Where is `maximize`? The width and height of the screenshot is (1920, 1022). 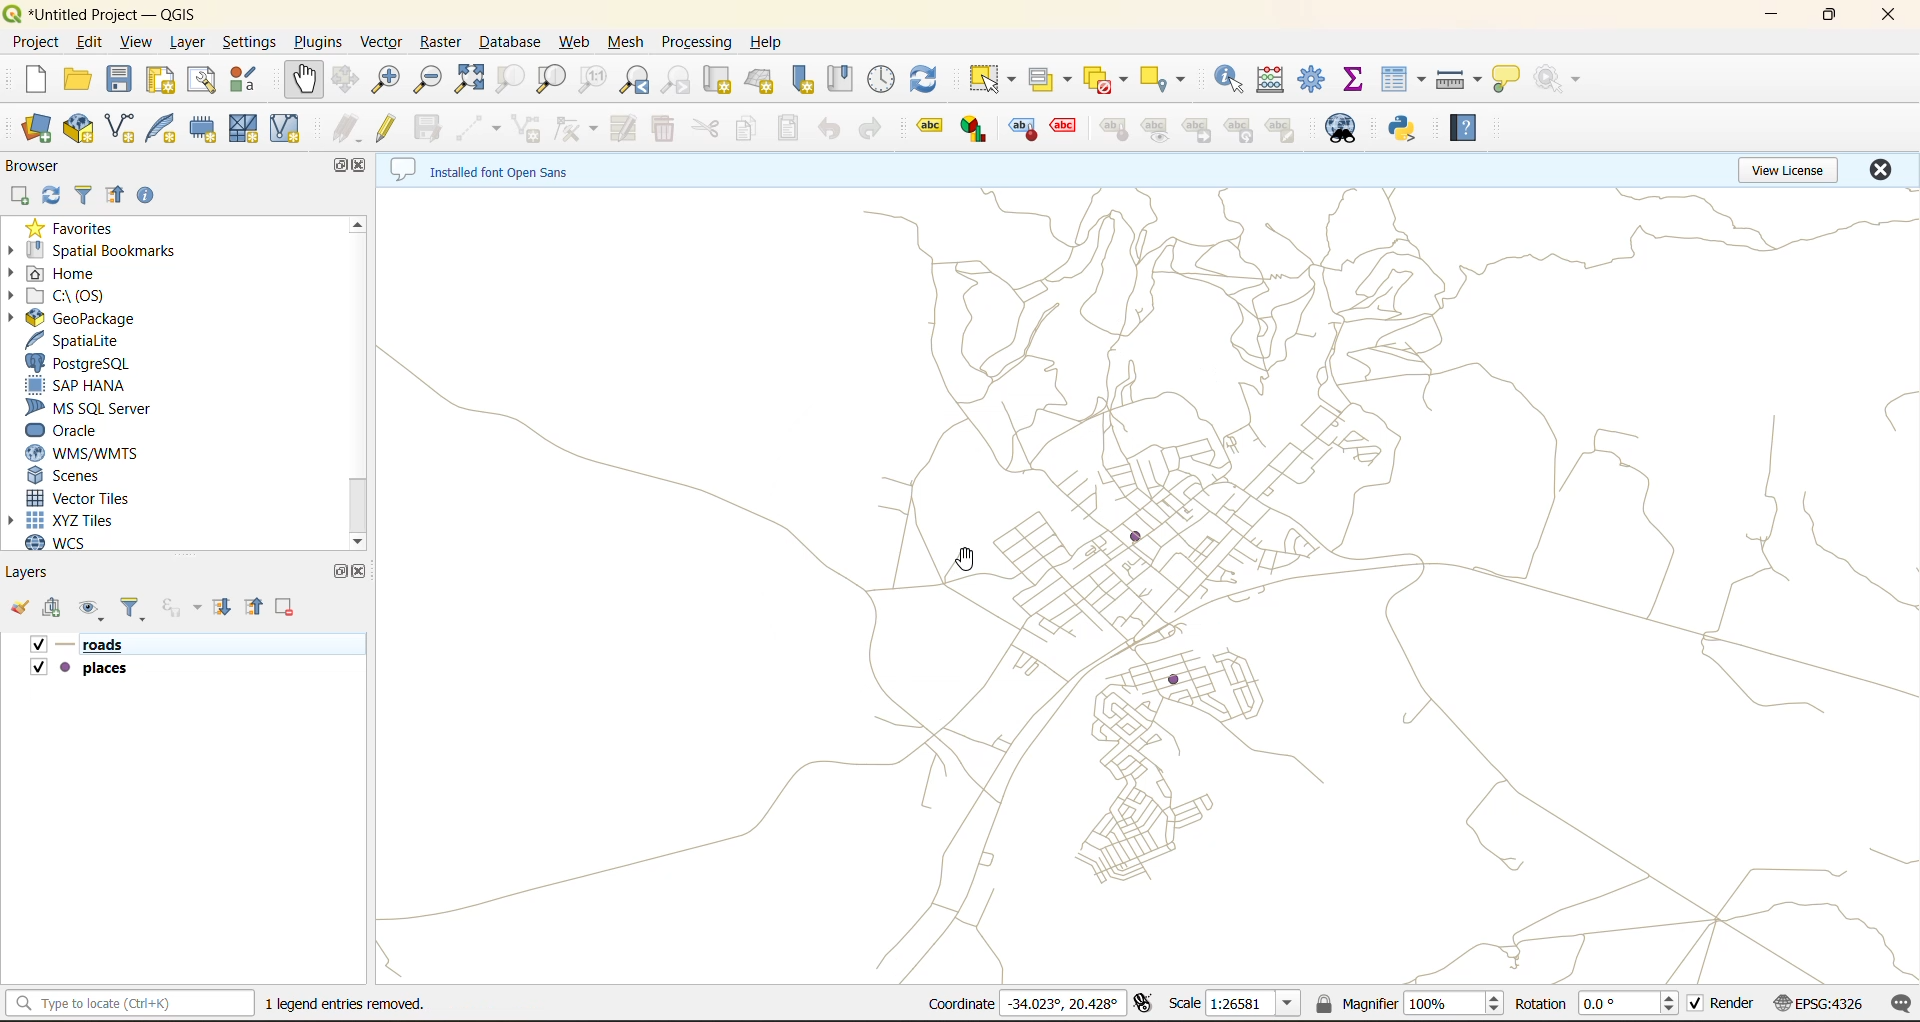
maximize is located at coordinates (331, 168).